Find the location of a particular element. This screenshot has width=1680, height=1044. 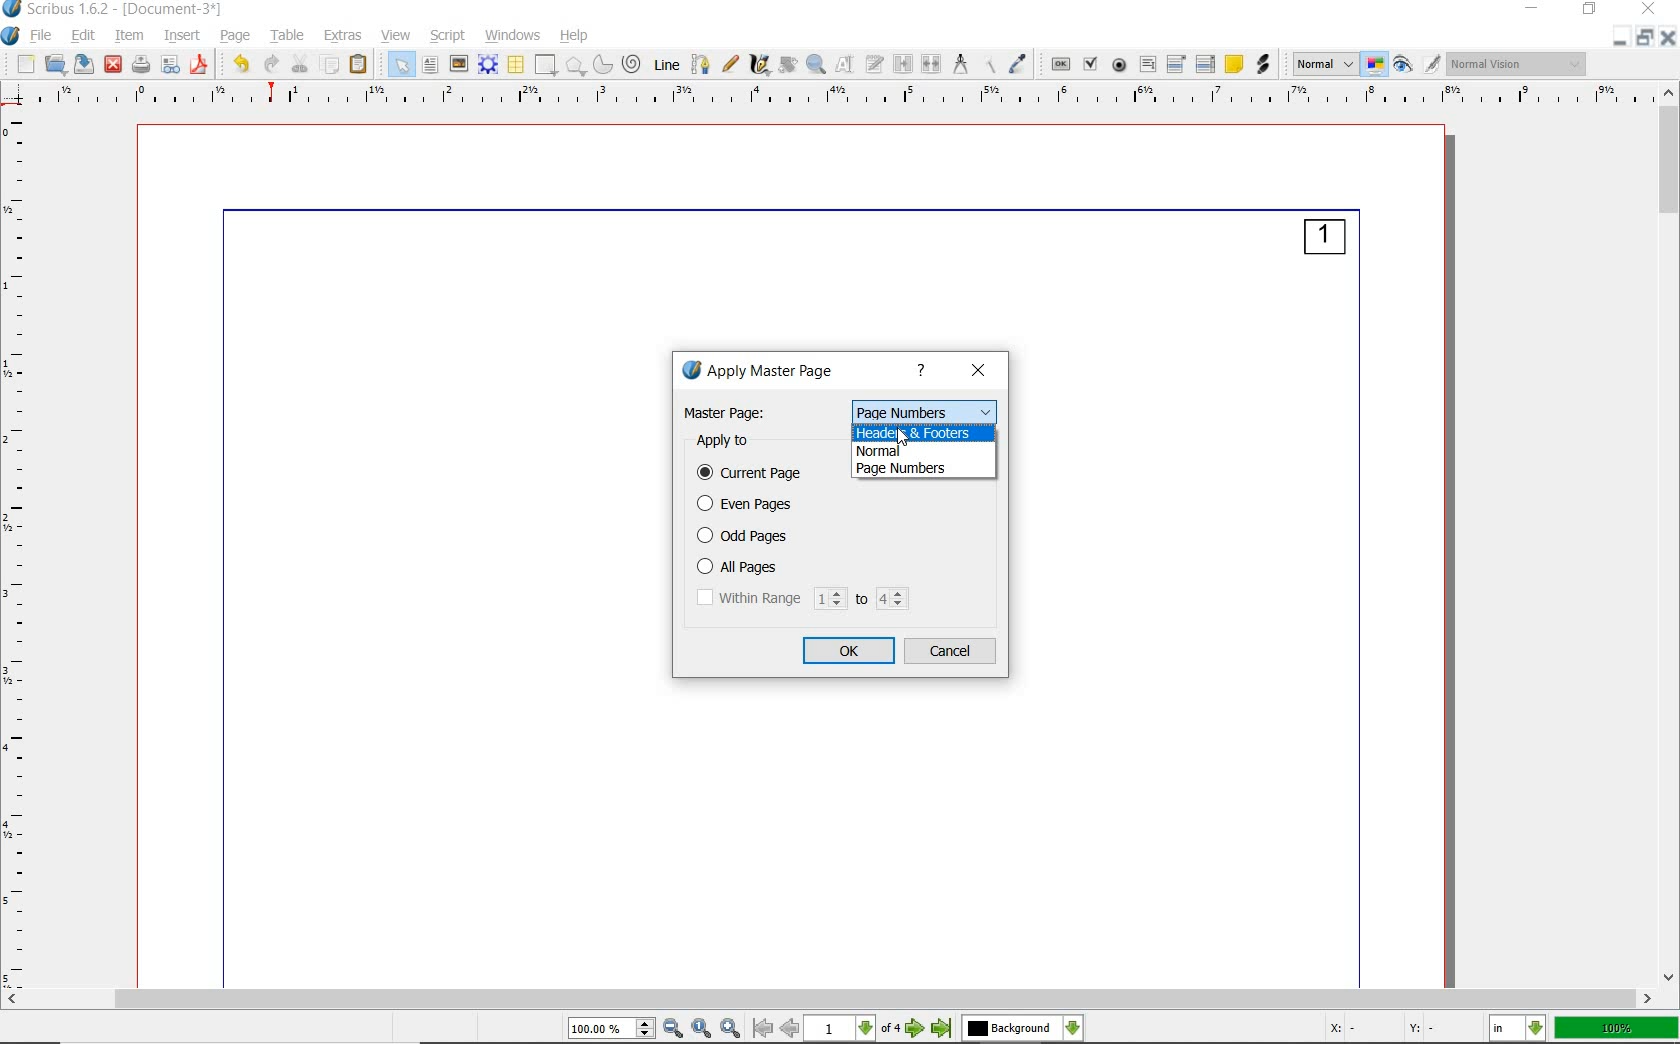

shape is located at coordinates (546, 65).